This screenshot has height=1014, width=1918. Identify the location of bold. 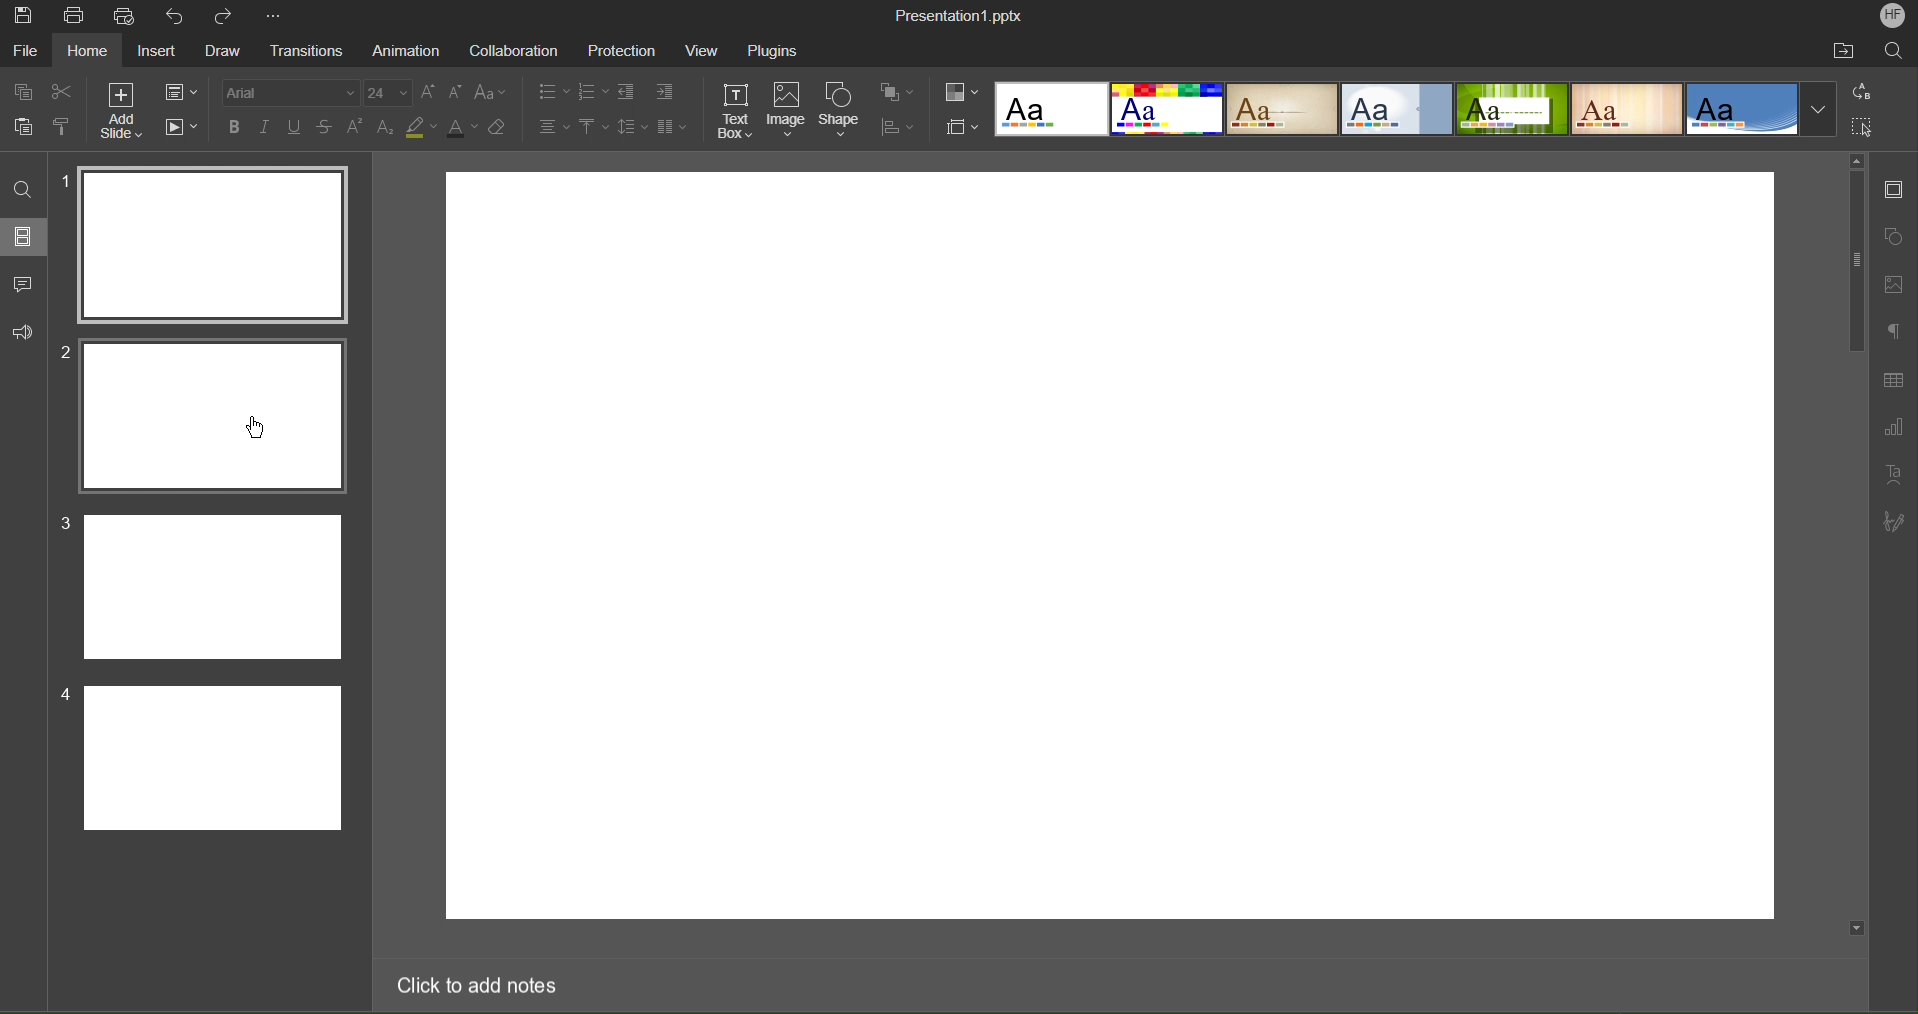
(231, 126).